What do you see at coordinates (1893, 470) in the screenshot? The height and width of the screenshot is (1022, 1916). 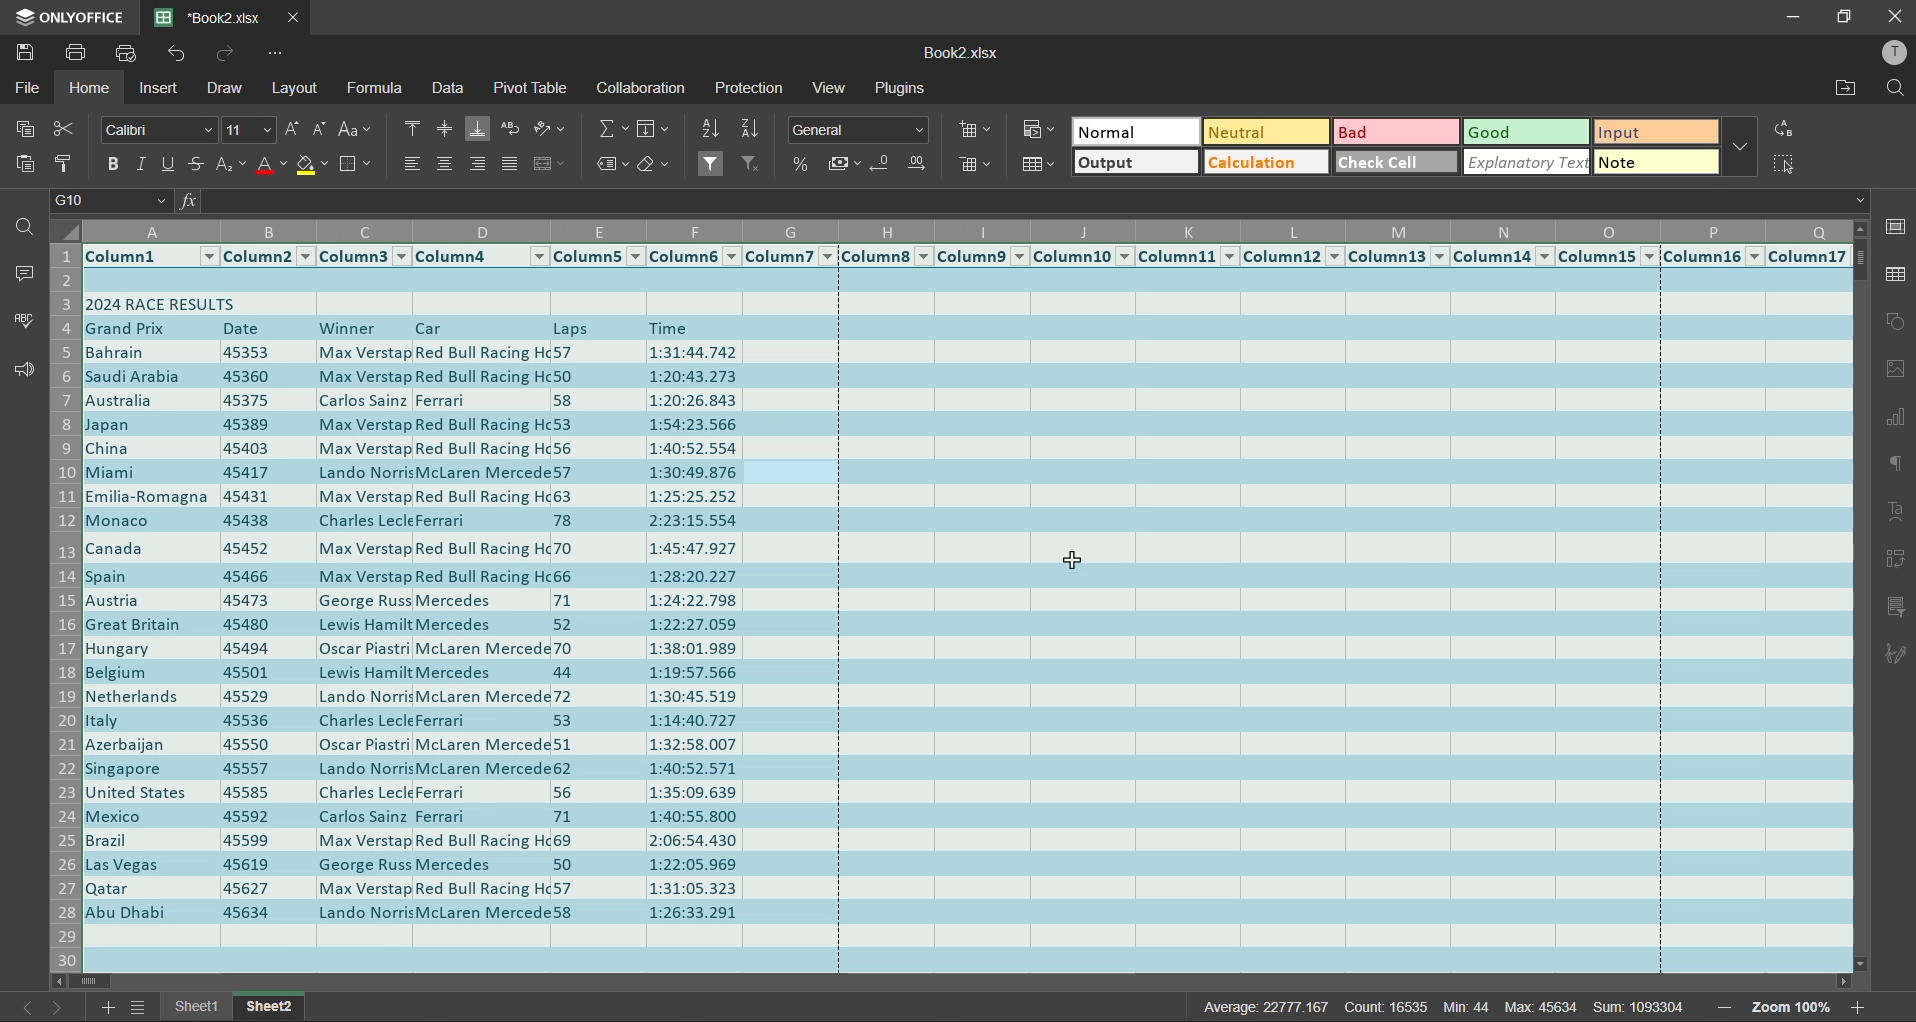 I see `paragraph` at bounding box center [1893, 470].